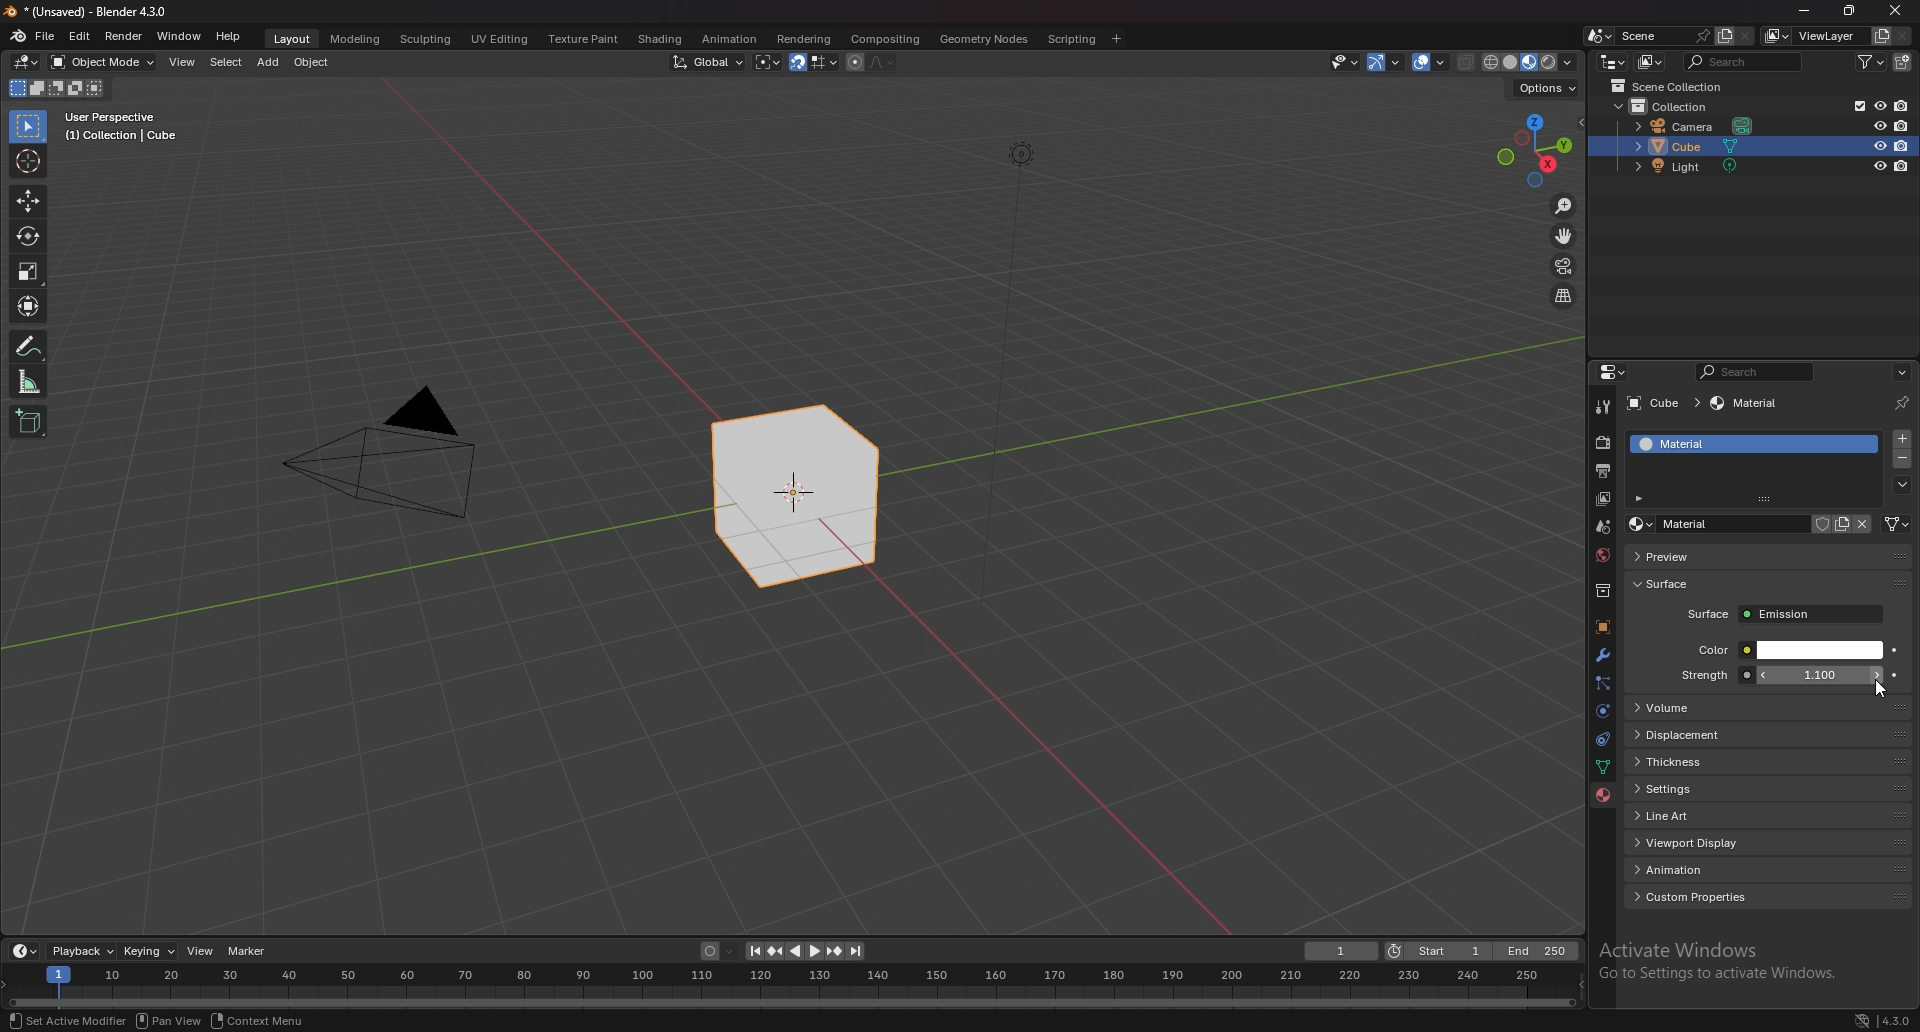 This screenshot has height=1032, width=1920. Describe the element at coordinates (1902, 485) in the screenshot. I see `dropdown` at that location.